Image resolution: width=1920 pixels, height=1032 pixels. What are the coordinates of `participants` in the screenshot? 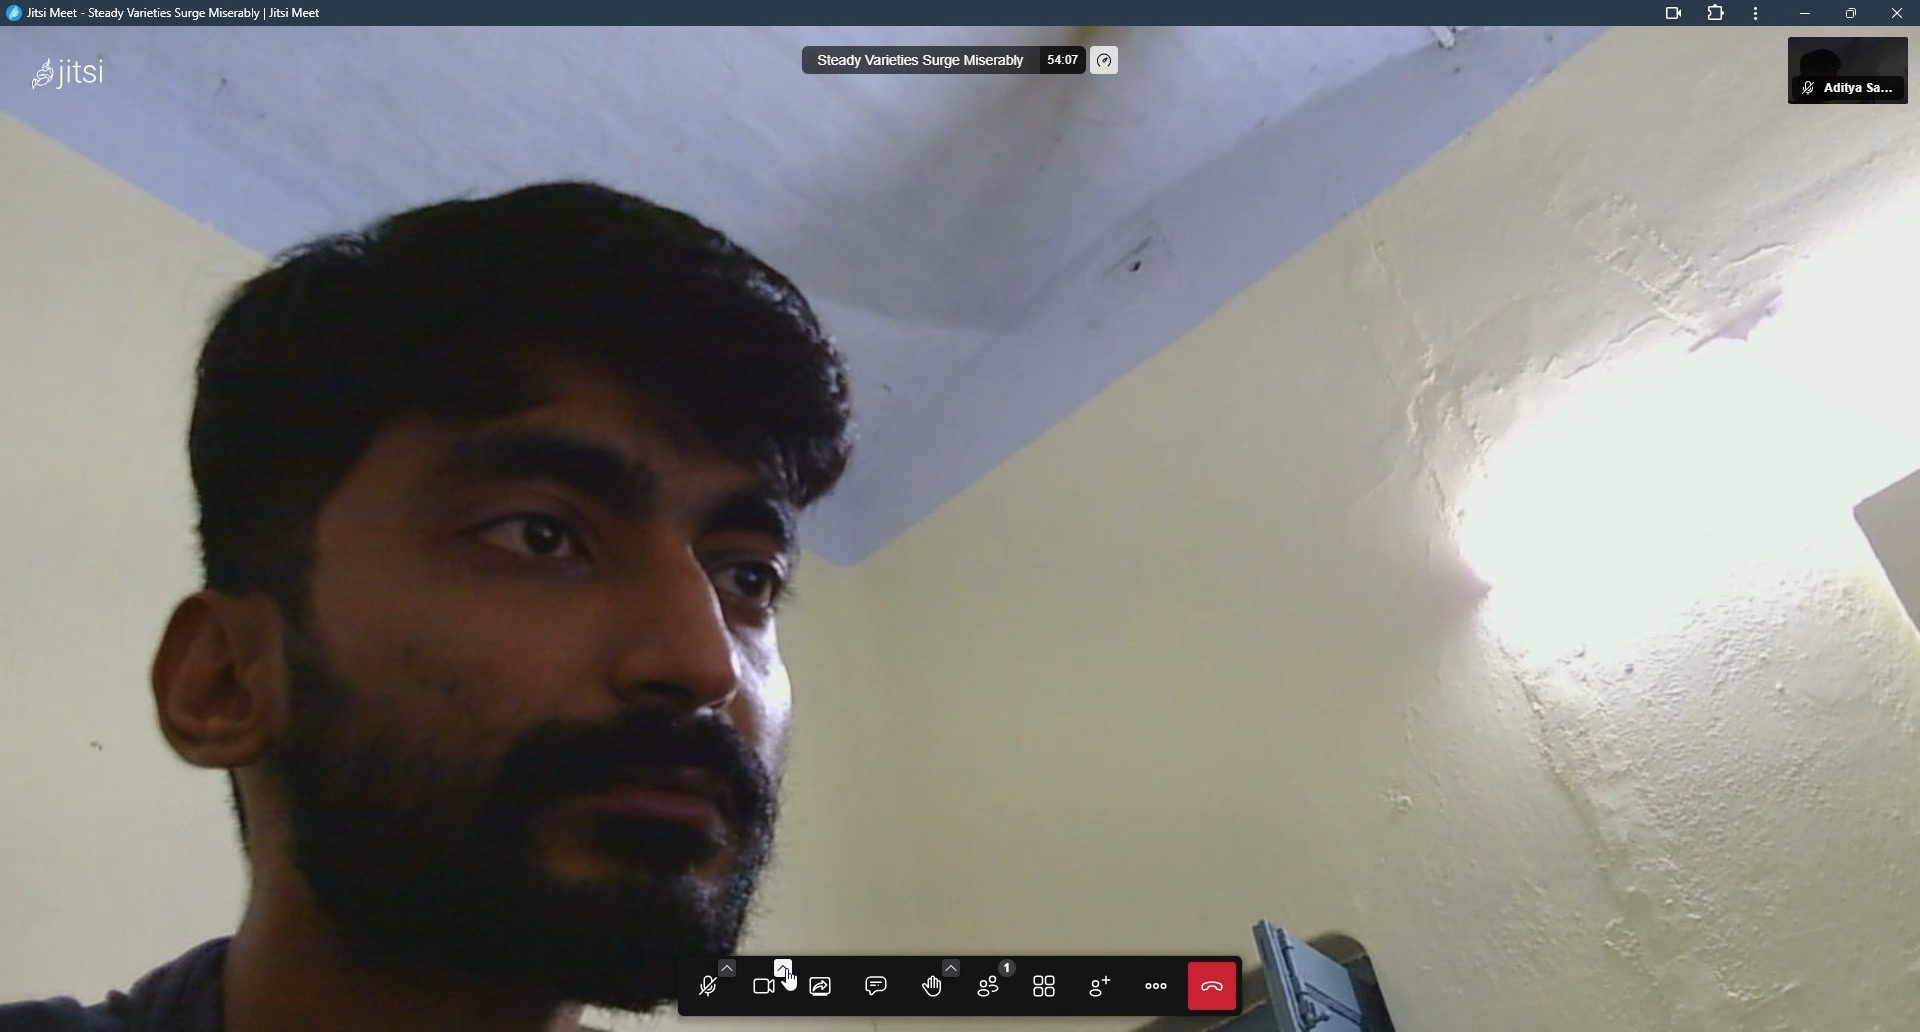 It's located at (990, 983).